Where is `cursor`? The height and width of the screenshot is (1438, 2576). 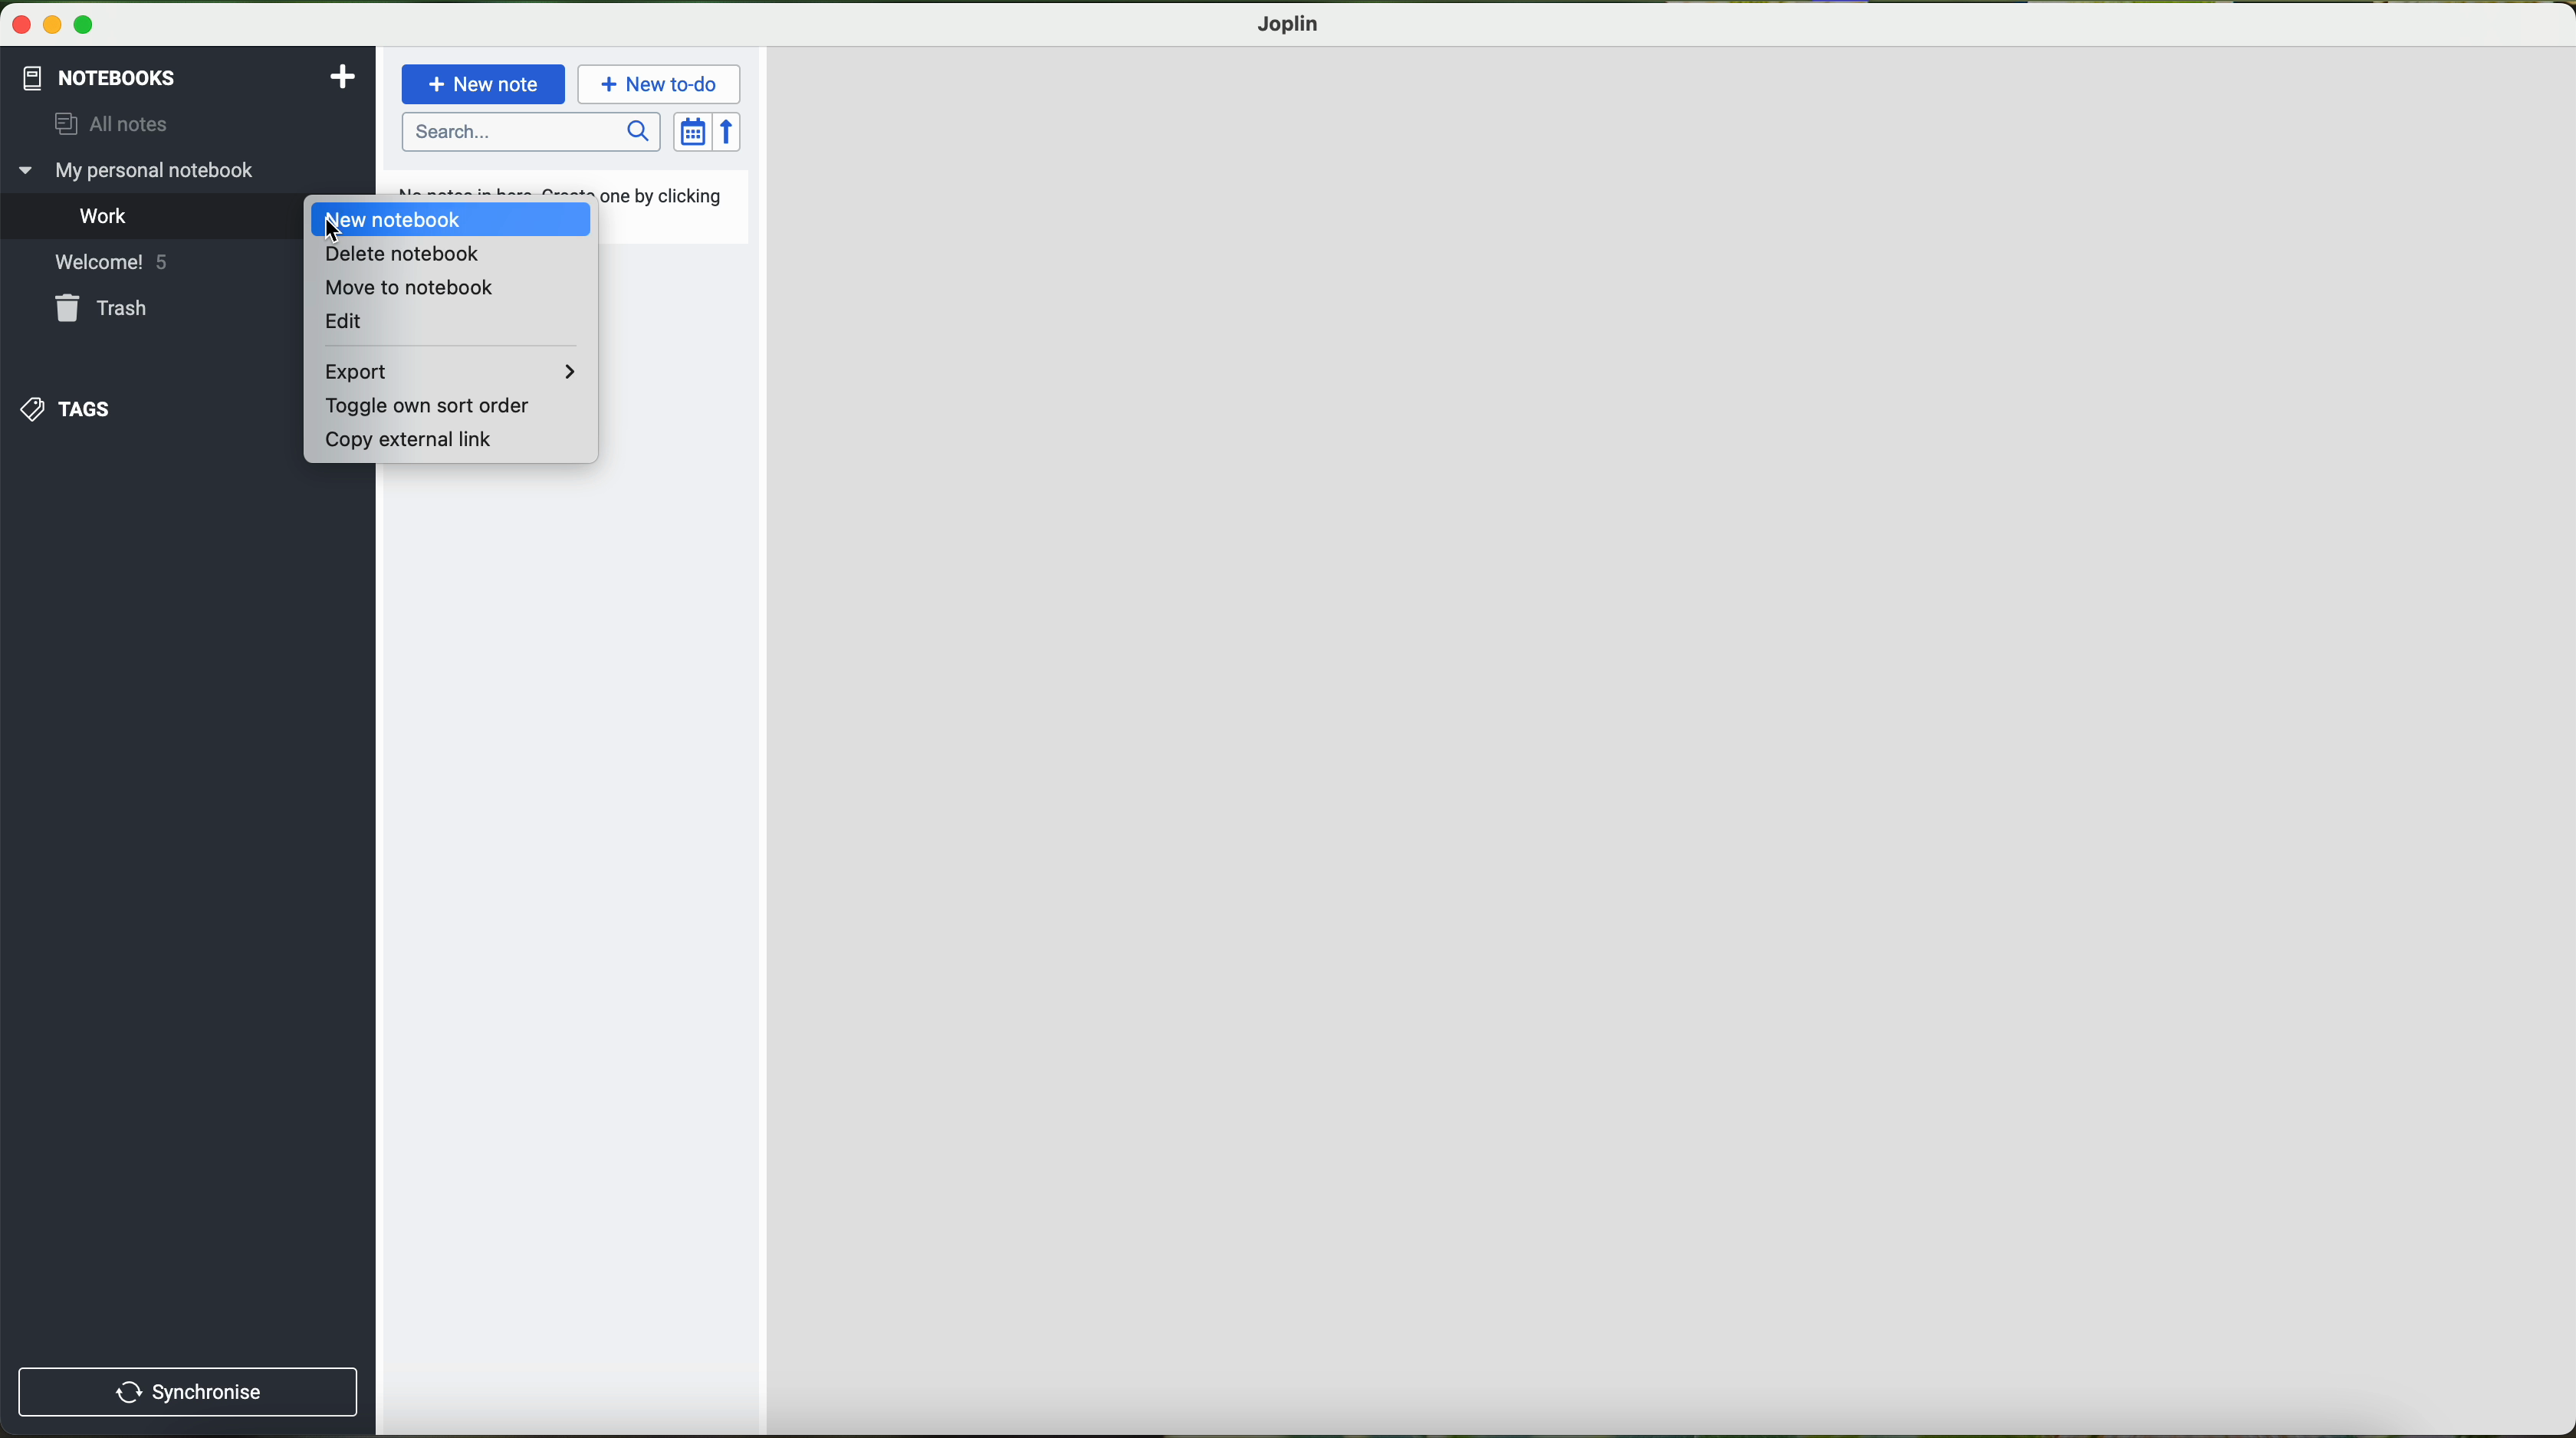 cursor is located at coordinates (332, 228).